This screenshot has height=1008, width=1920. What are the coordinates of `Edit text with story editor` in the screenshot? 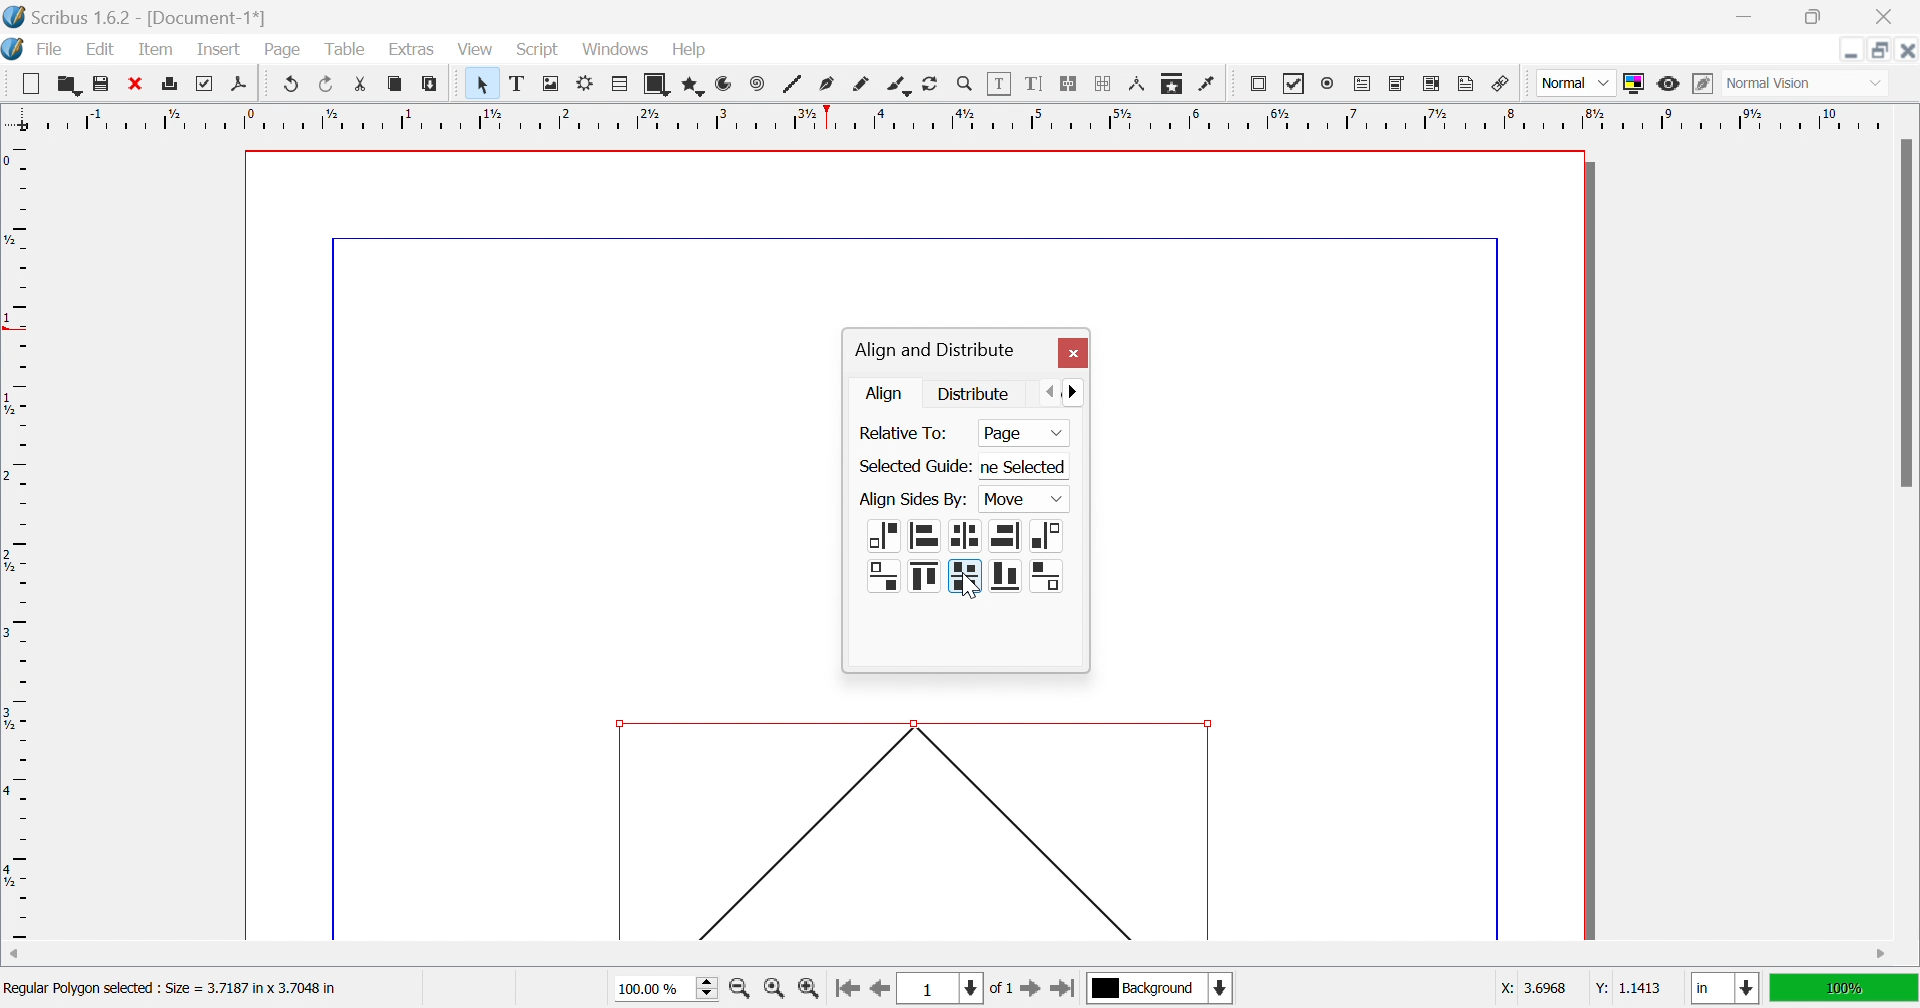 It's located at (1033, 83).